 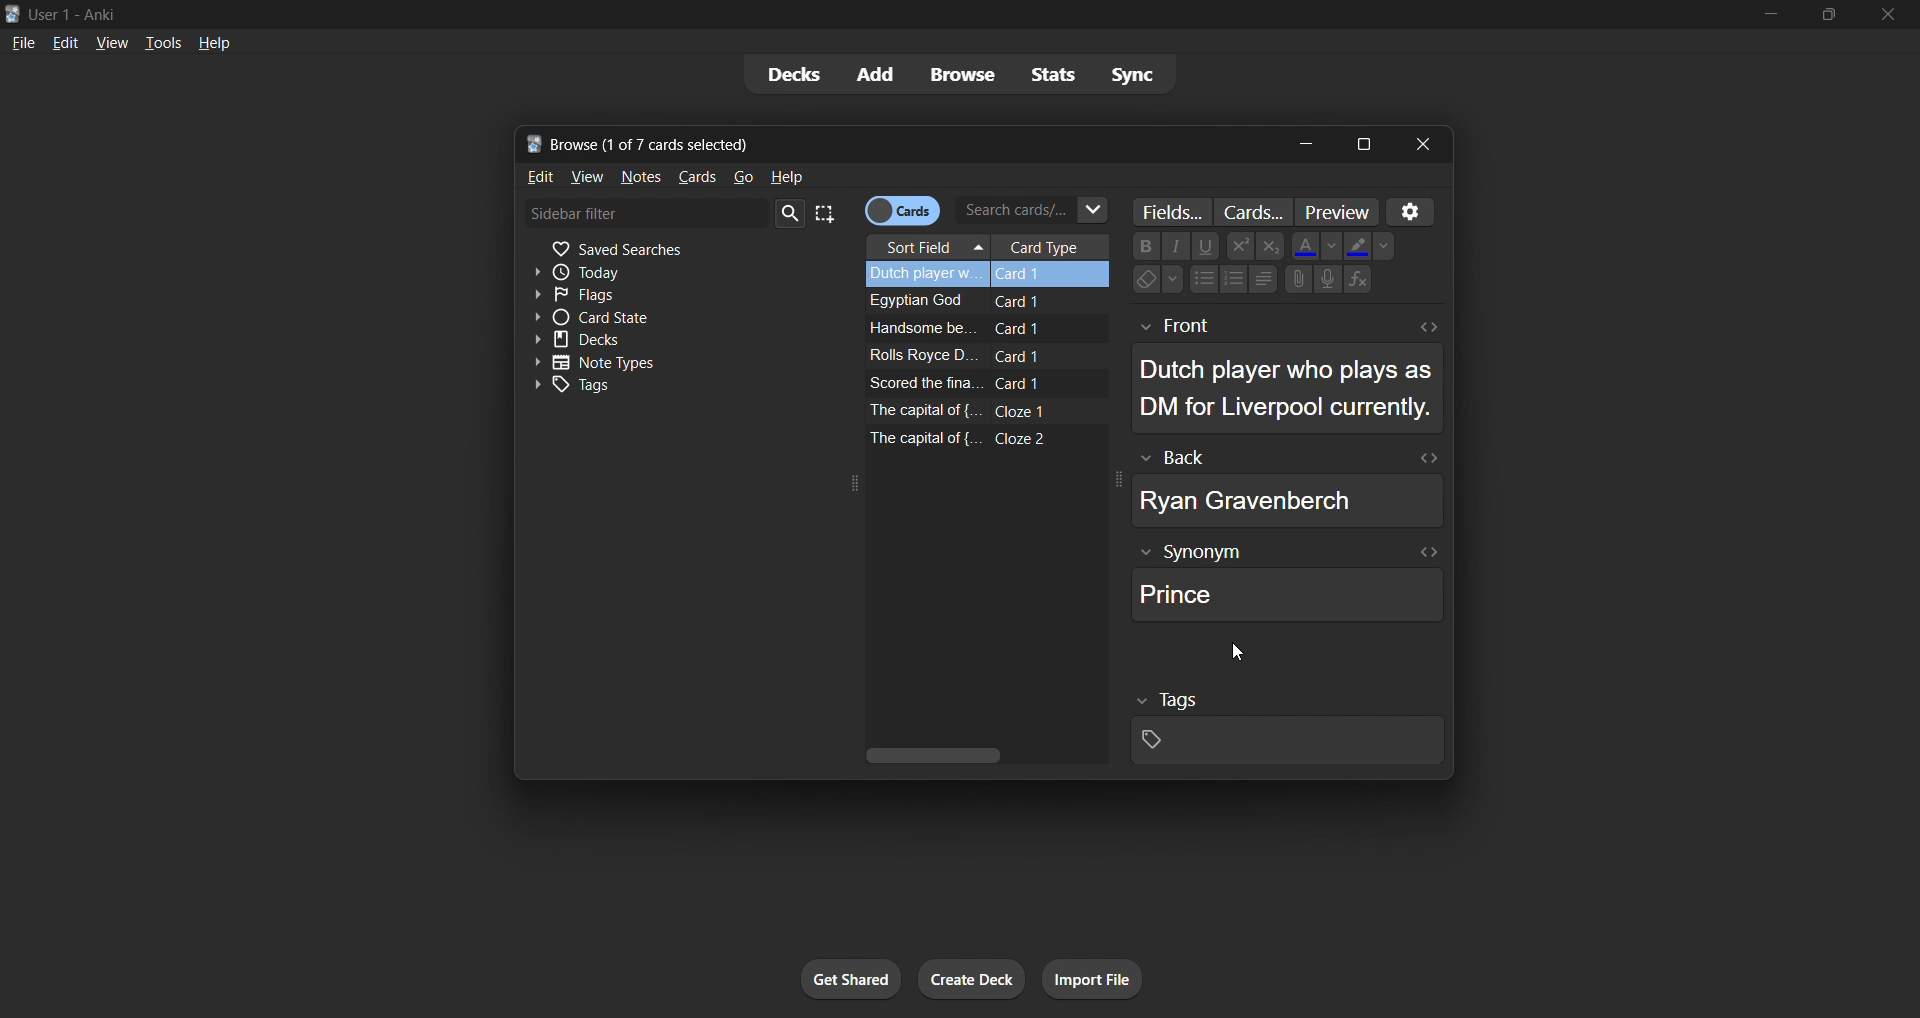 I want to click on cursor, so click(x=1242, y=650).